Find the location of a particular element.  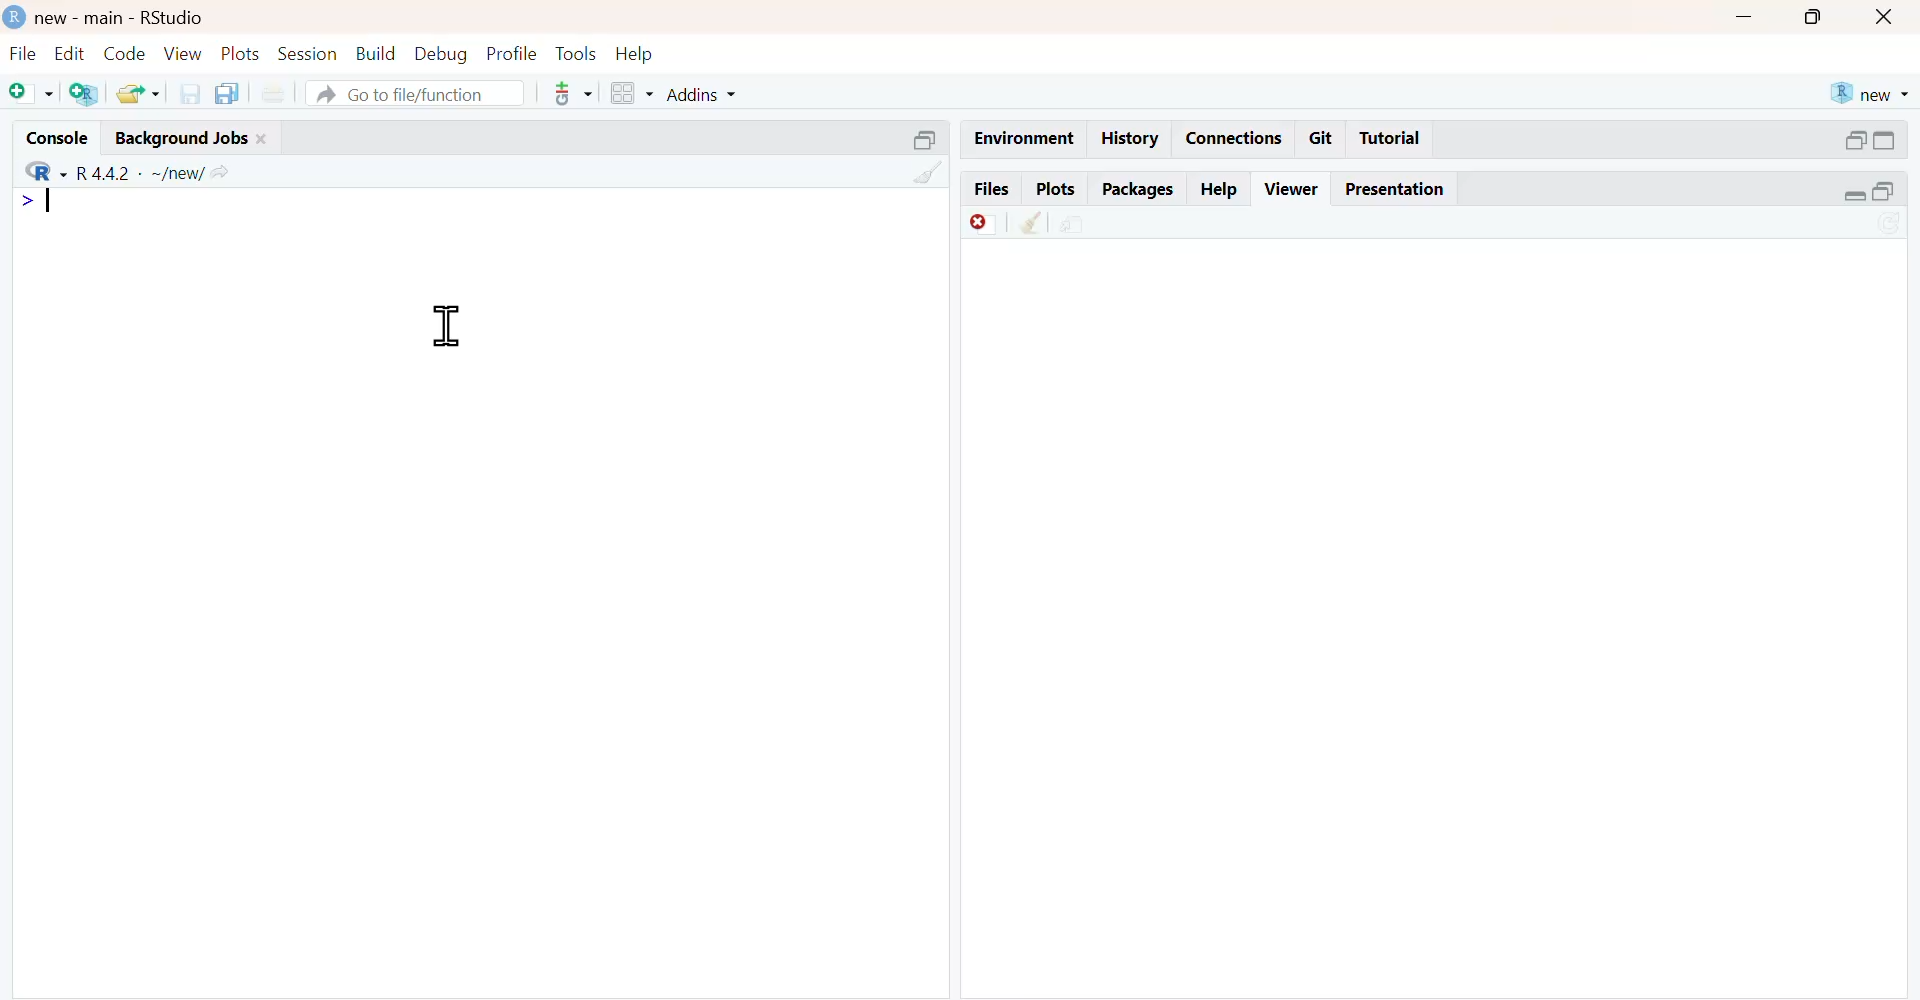

typing indicator is located at coordinates (50, 201).